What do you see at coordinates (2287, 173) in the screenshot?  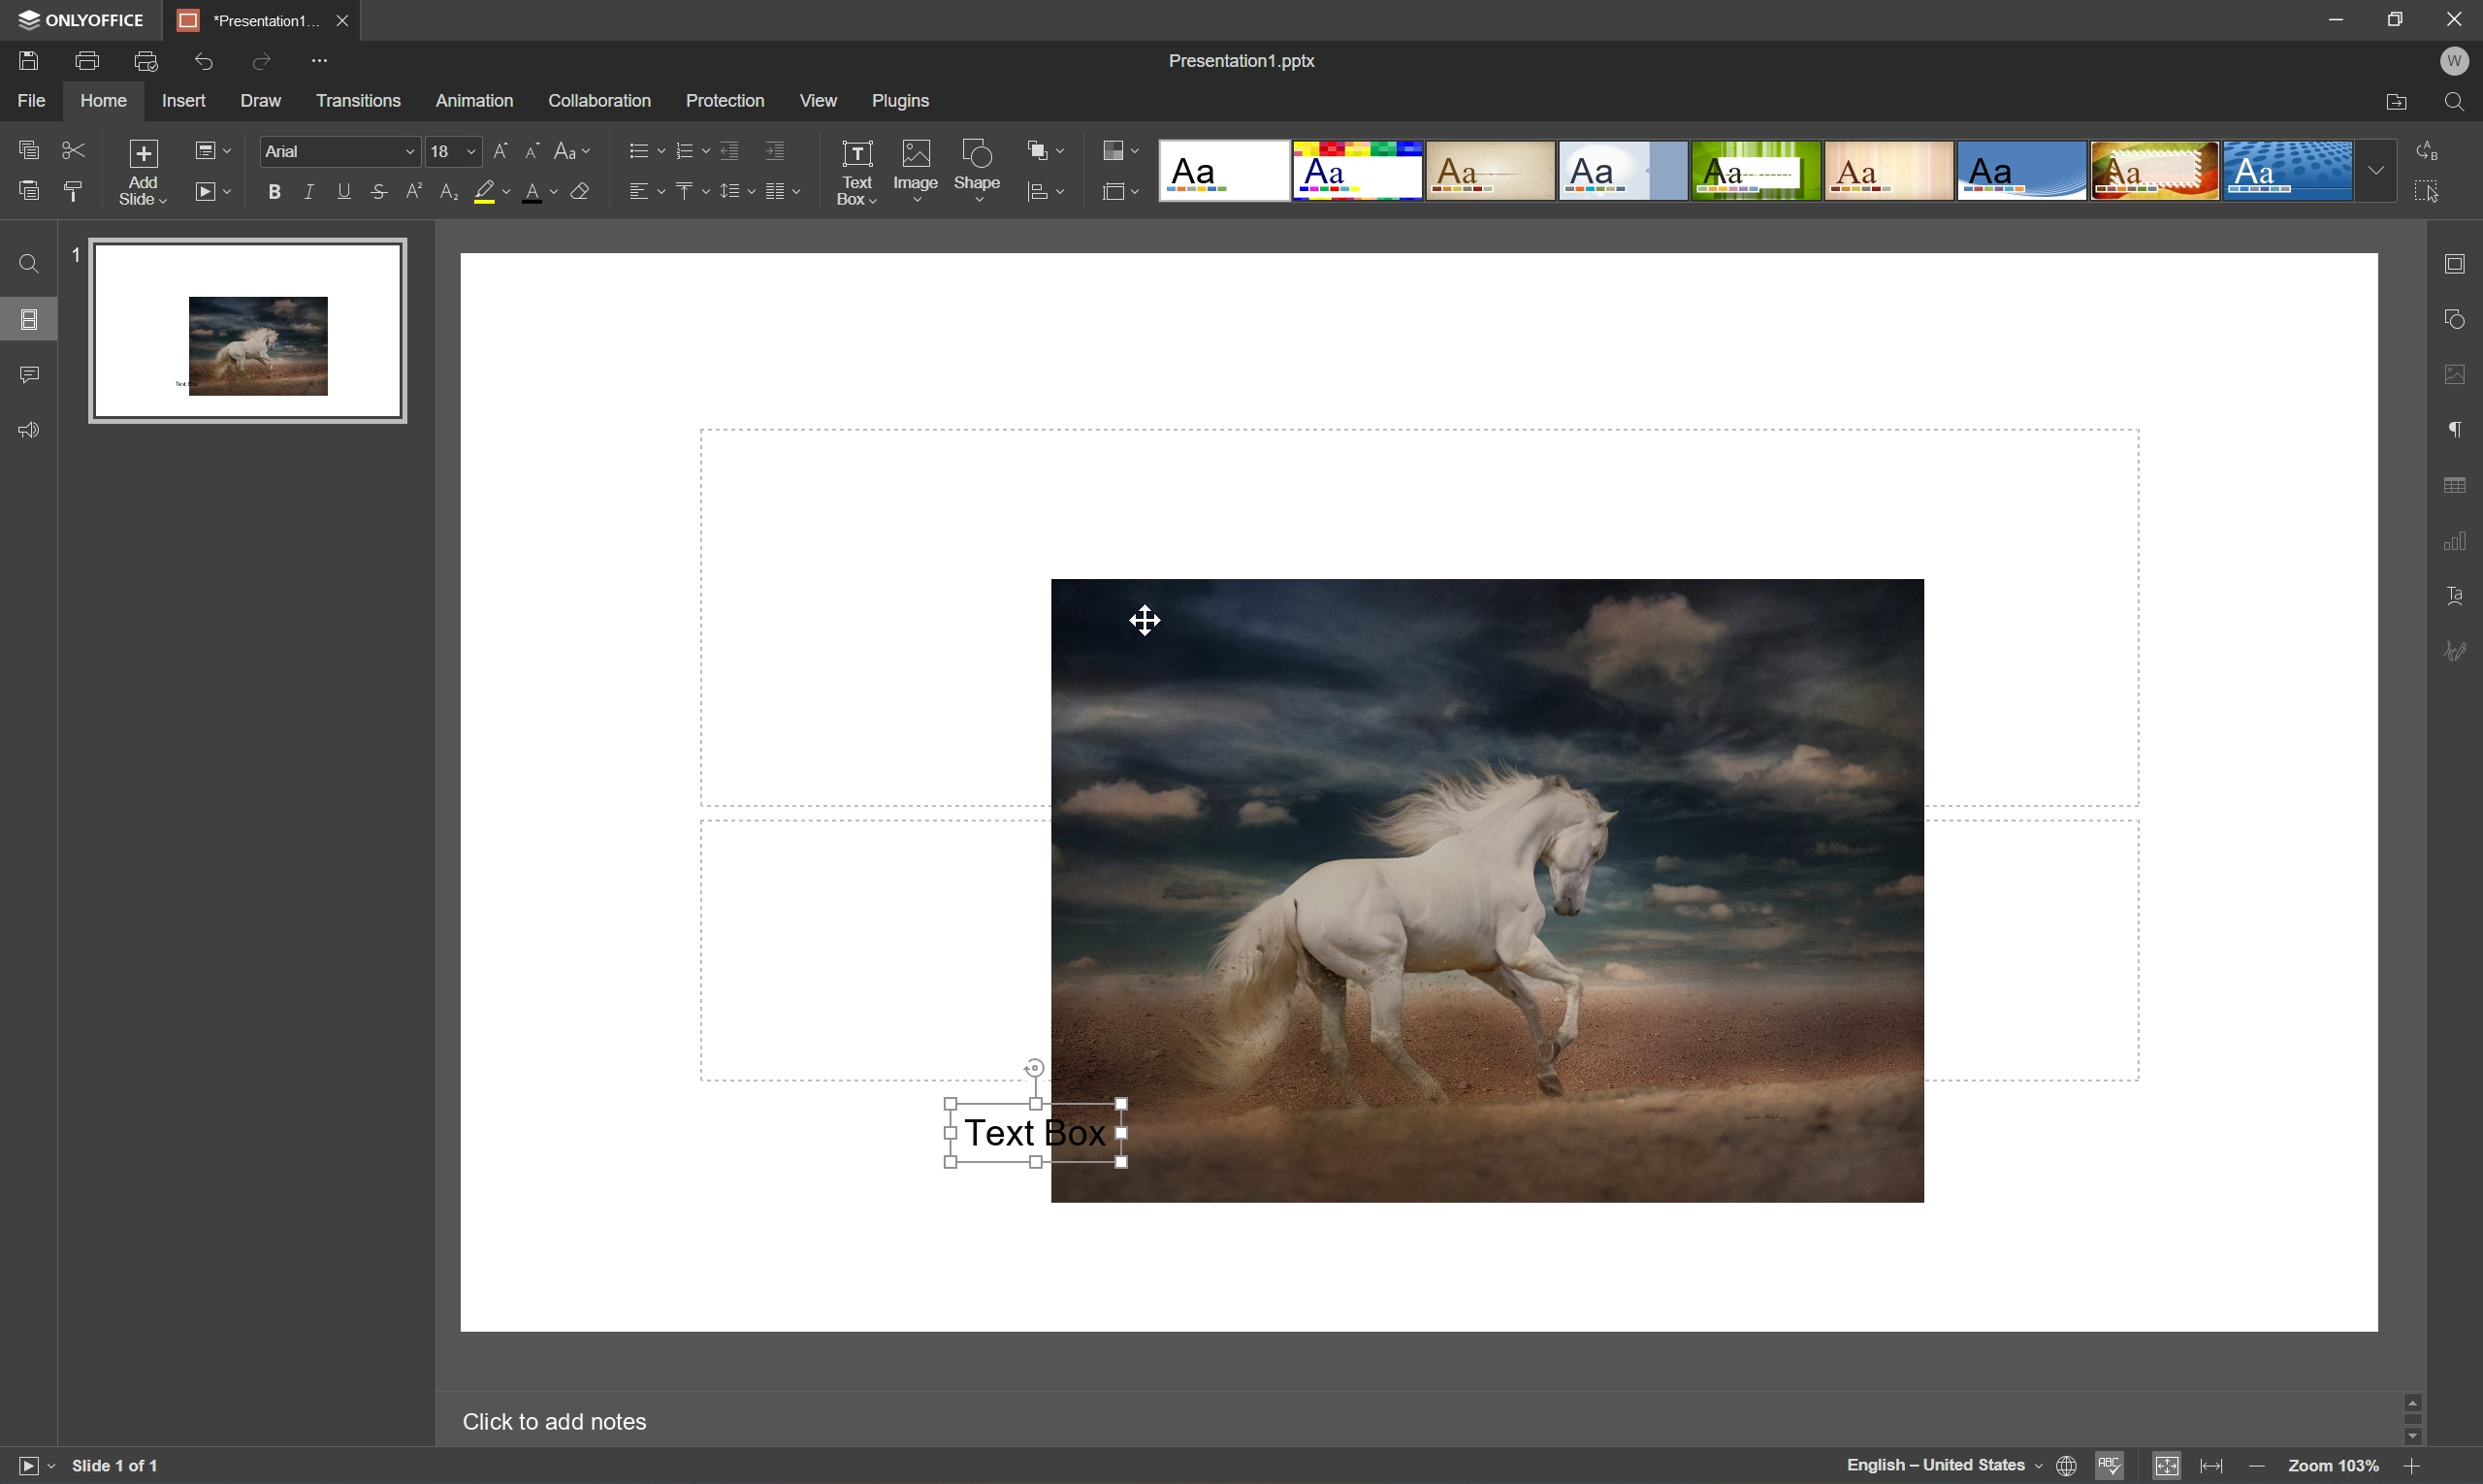 I see `Dotted` at bounding box center [2287, 173].